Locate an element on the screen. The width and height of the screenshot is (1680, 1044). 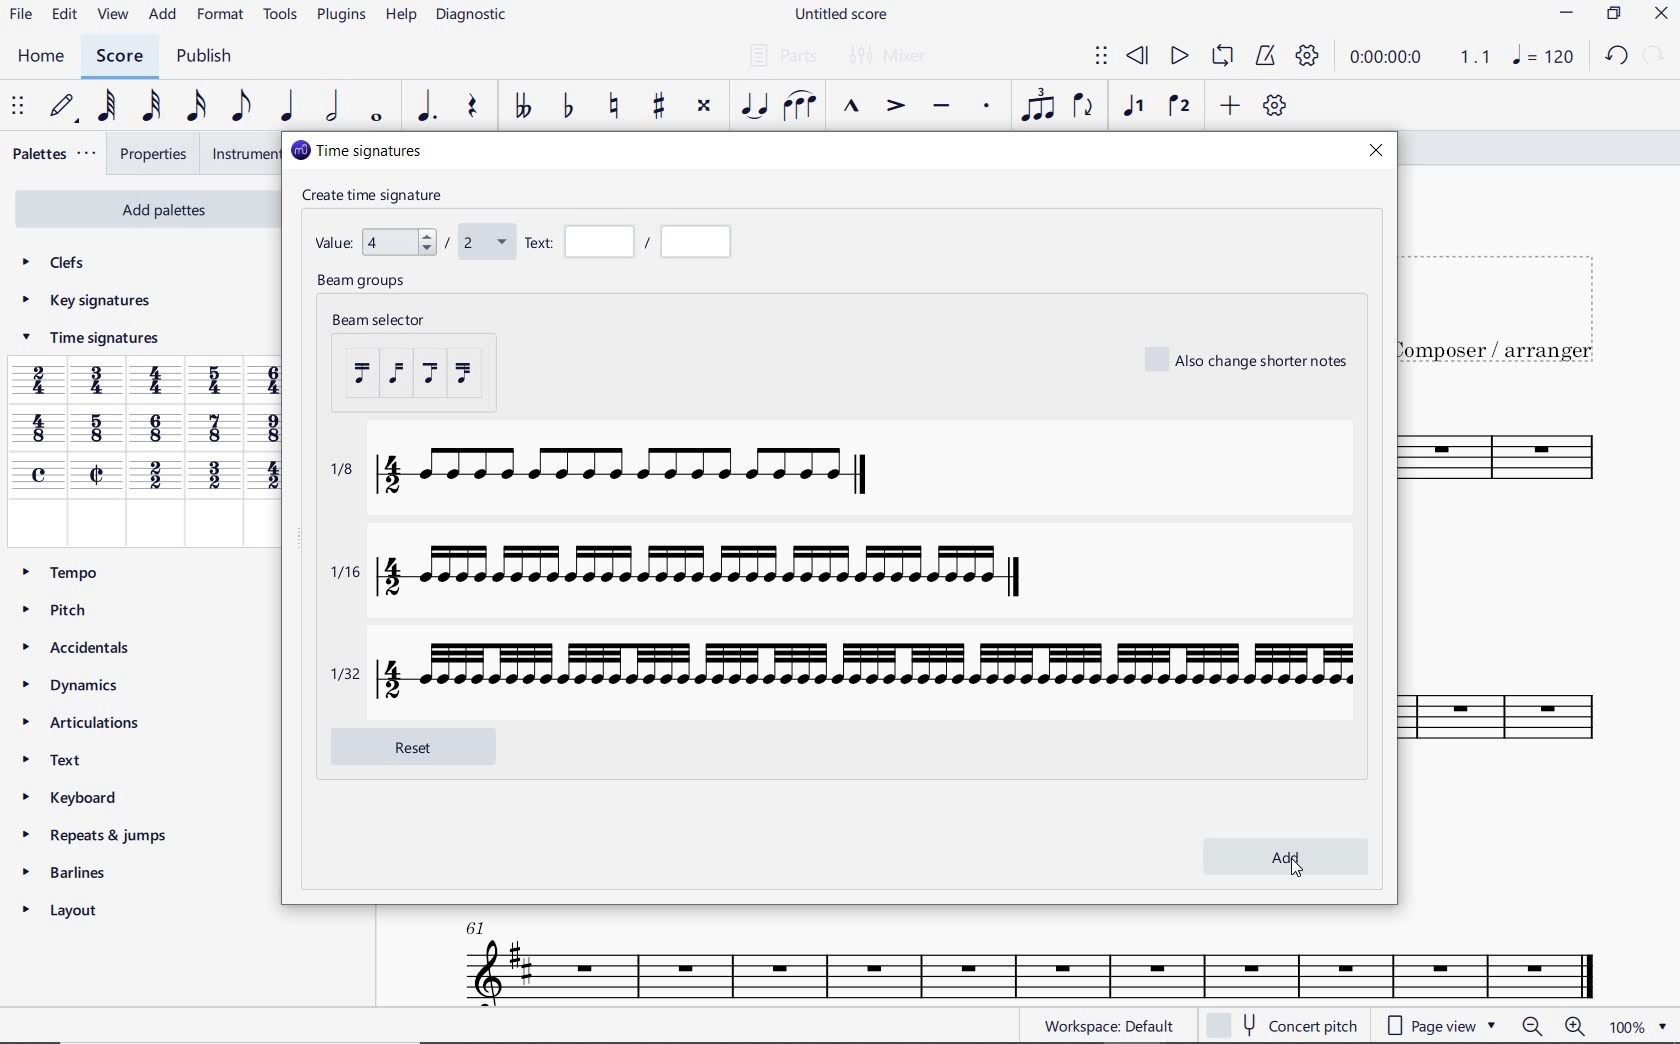
cursor is located at coordinates (1293, 869).